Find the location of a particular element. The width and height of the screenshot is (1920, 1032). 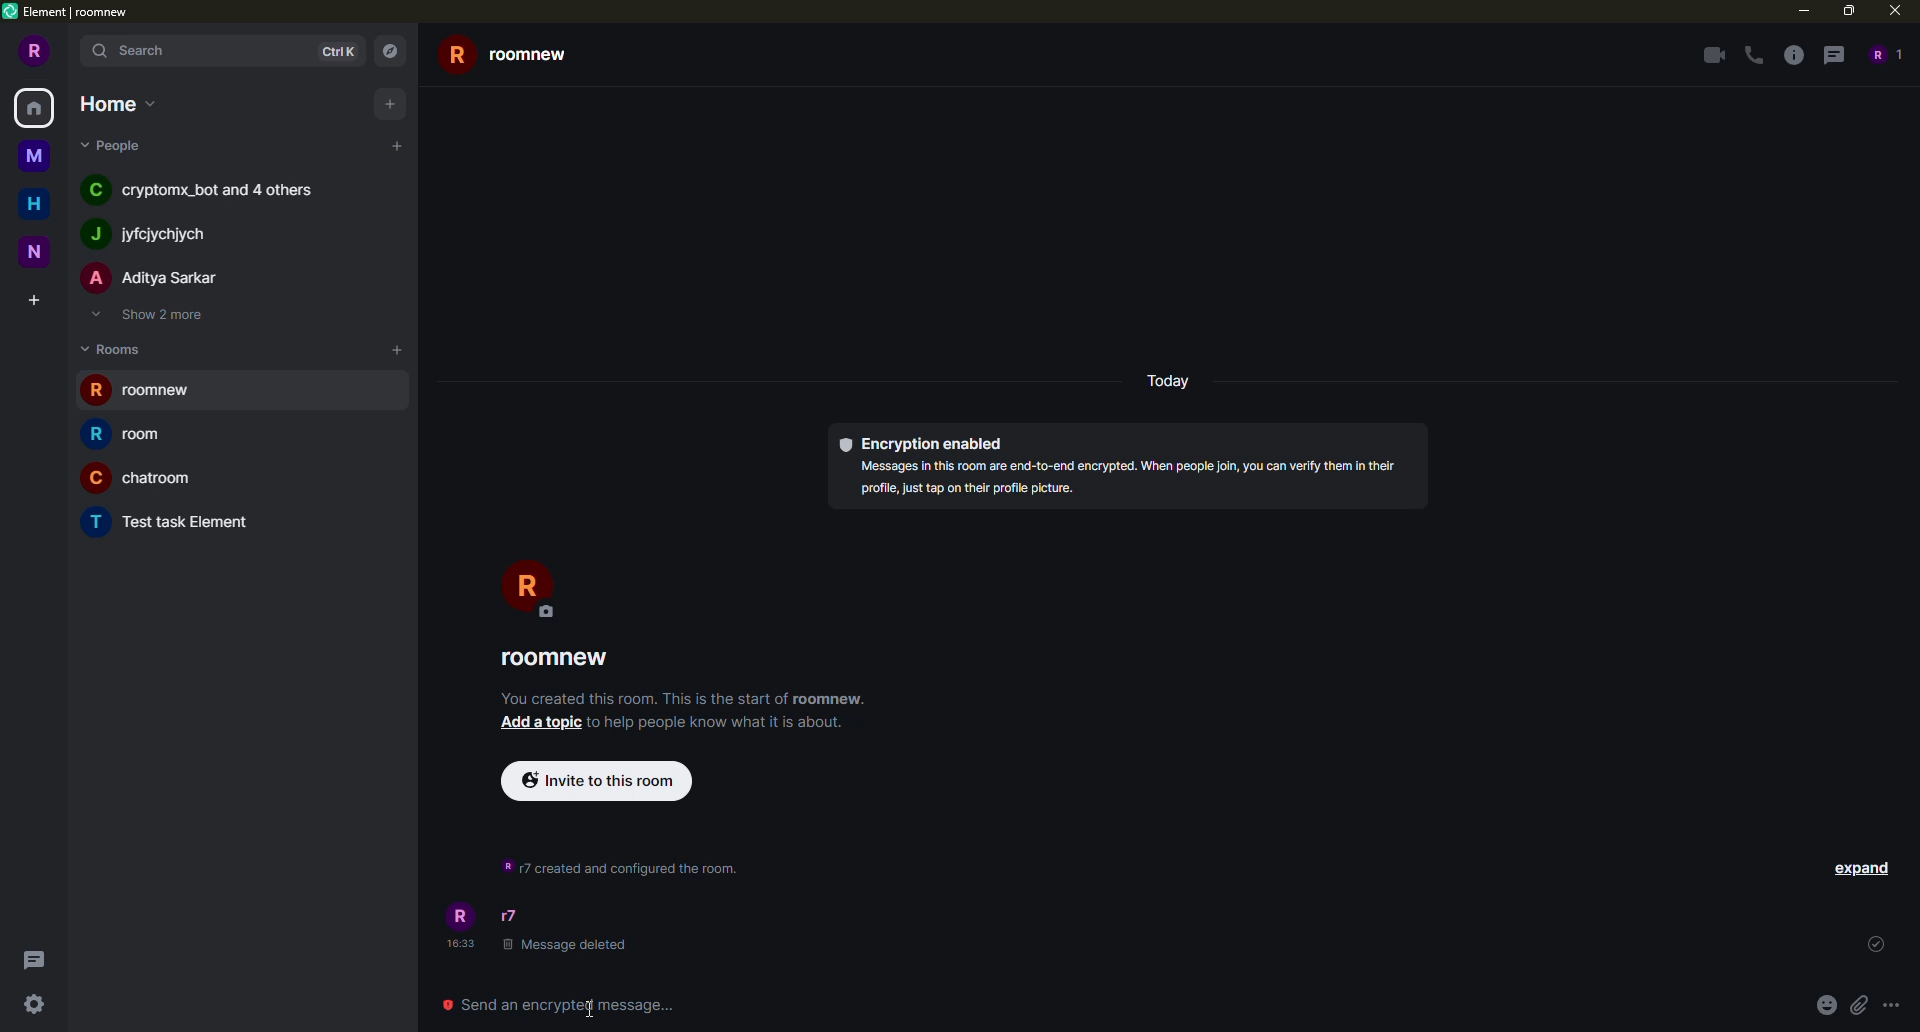

add is located at coordinates (400, 146).